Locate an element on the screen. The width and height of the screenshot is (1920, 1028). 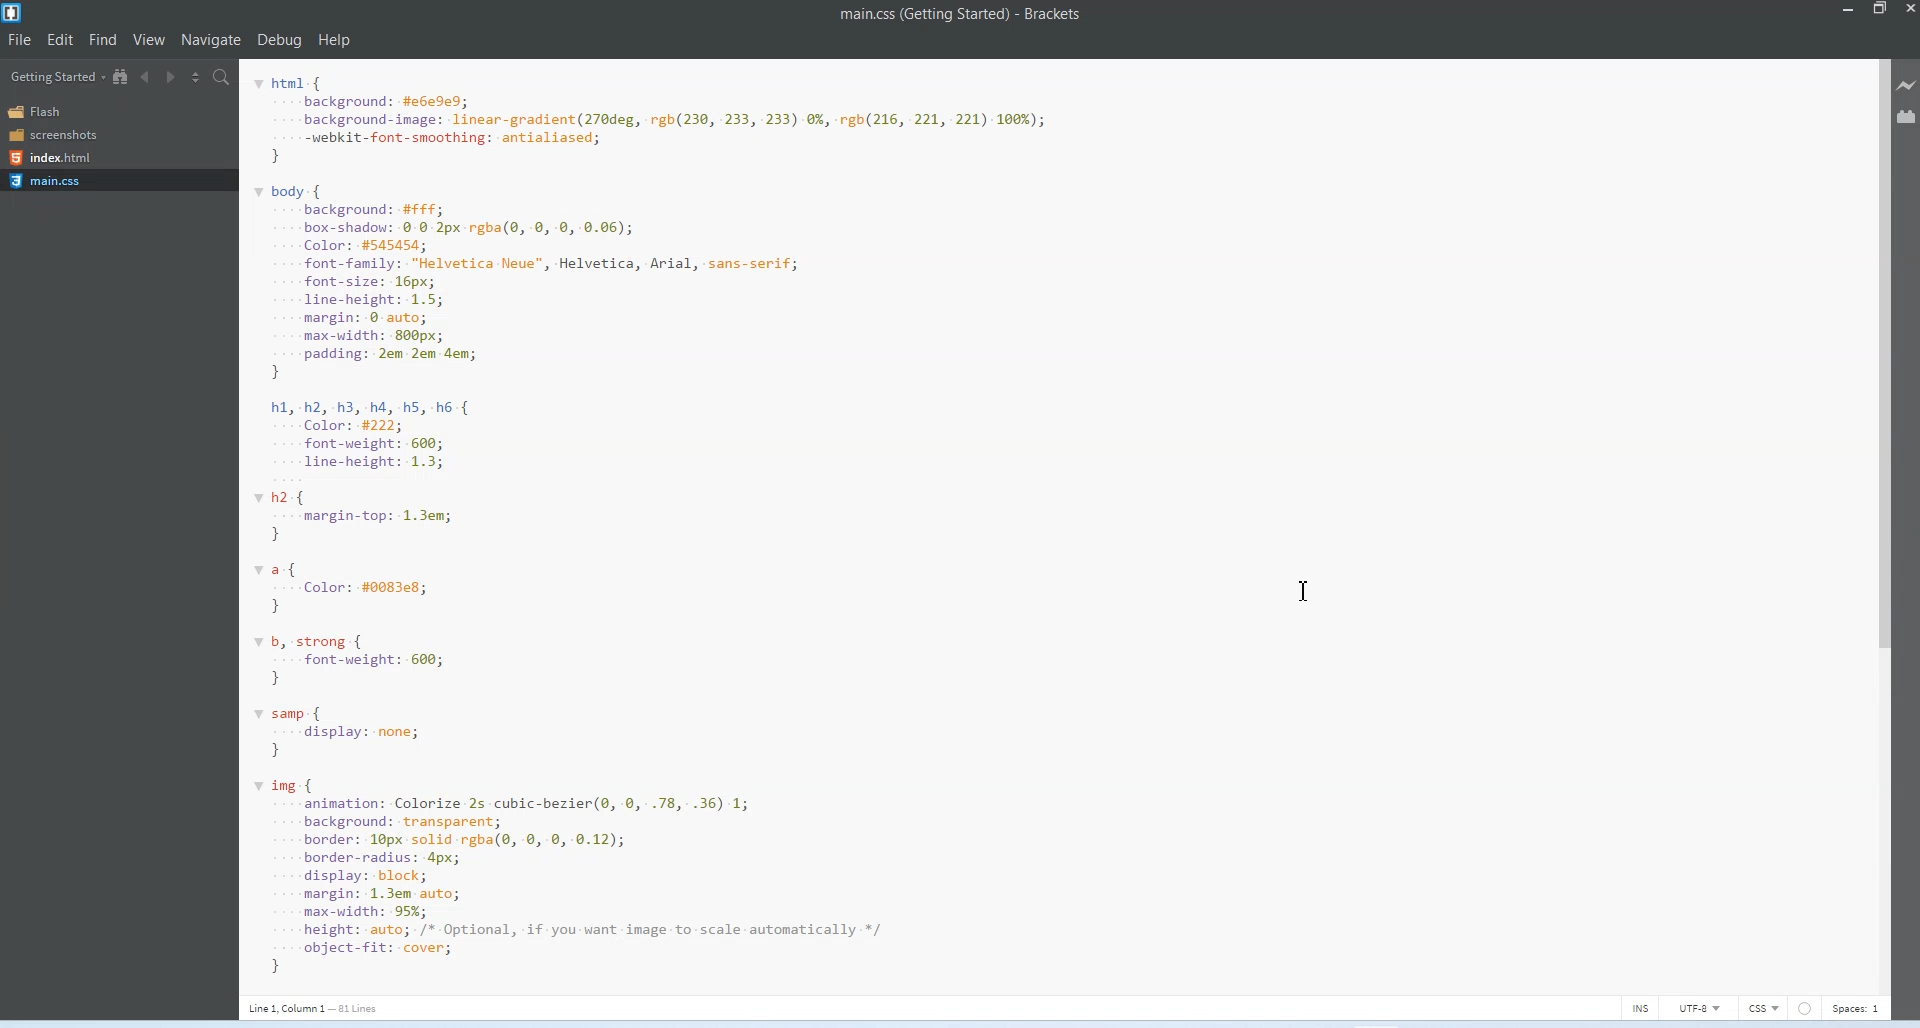
Minimize is located at coordinates (1849, 10).